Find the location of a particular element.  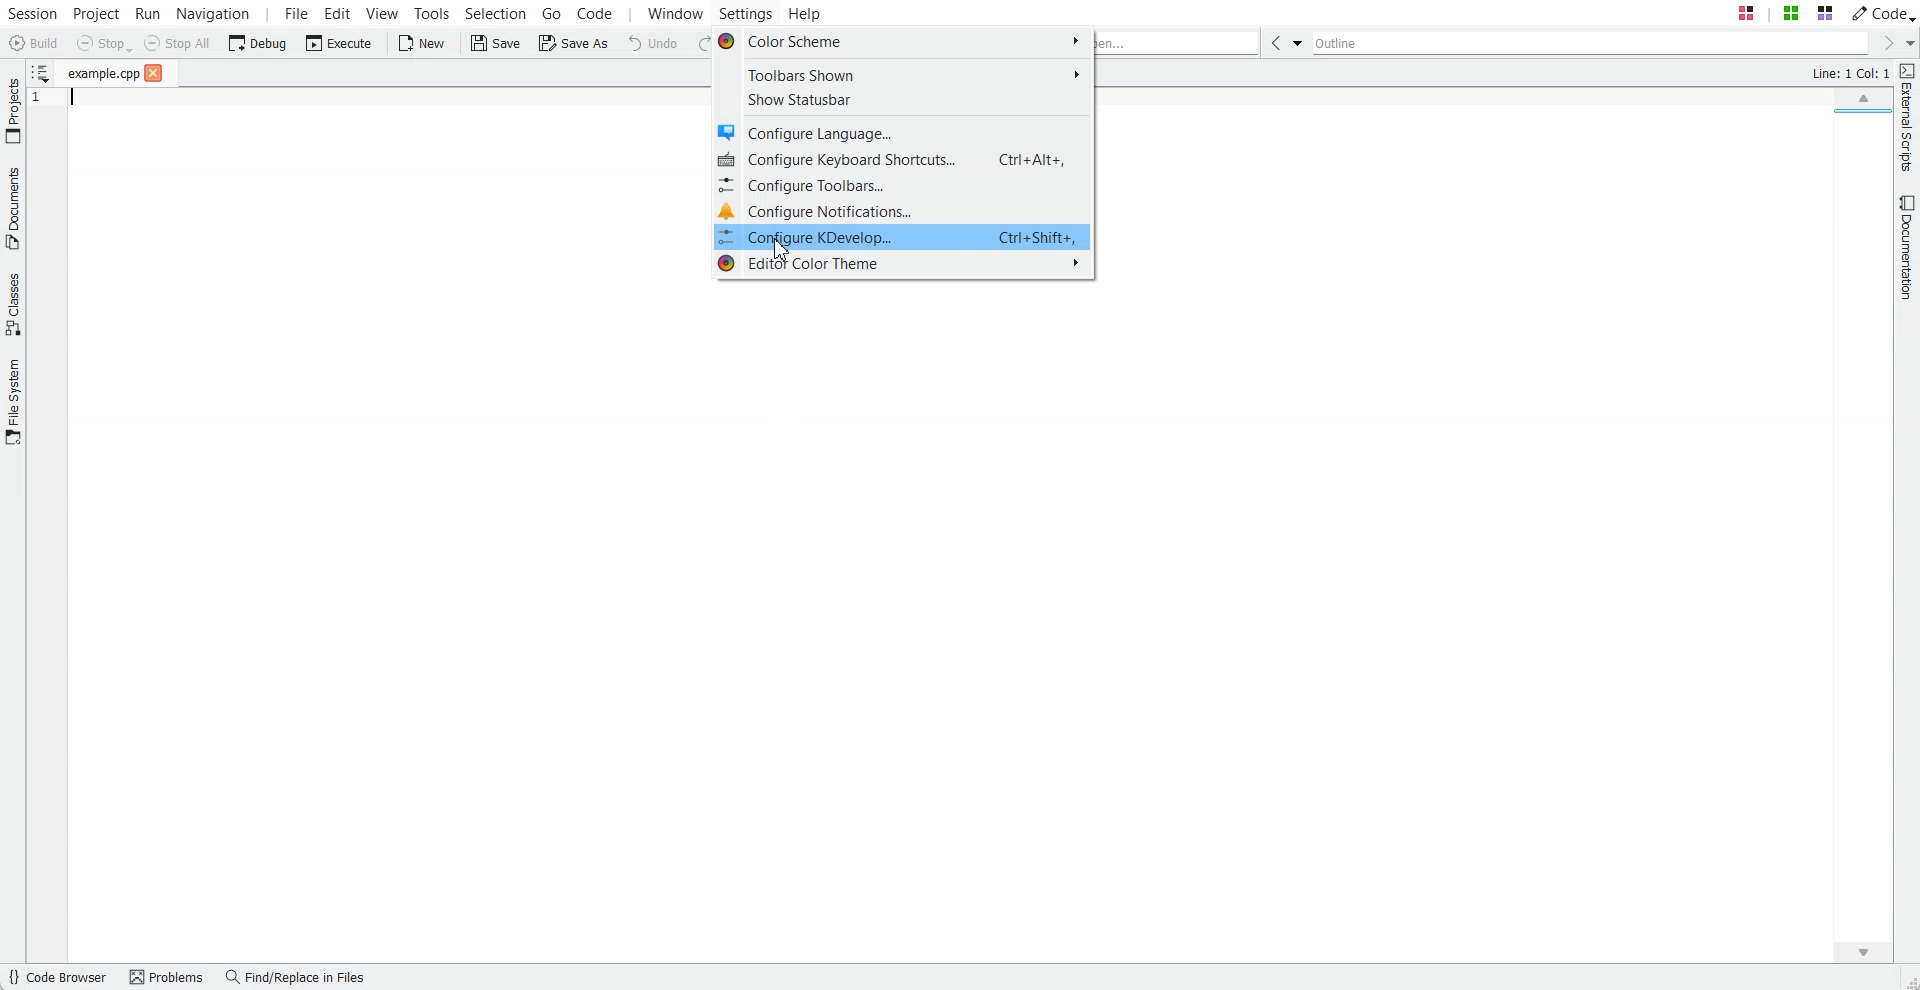

Run is located at coordinates (148, 12).